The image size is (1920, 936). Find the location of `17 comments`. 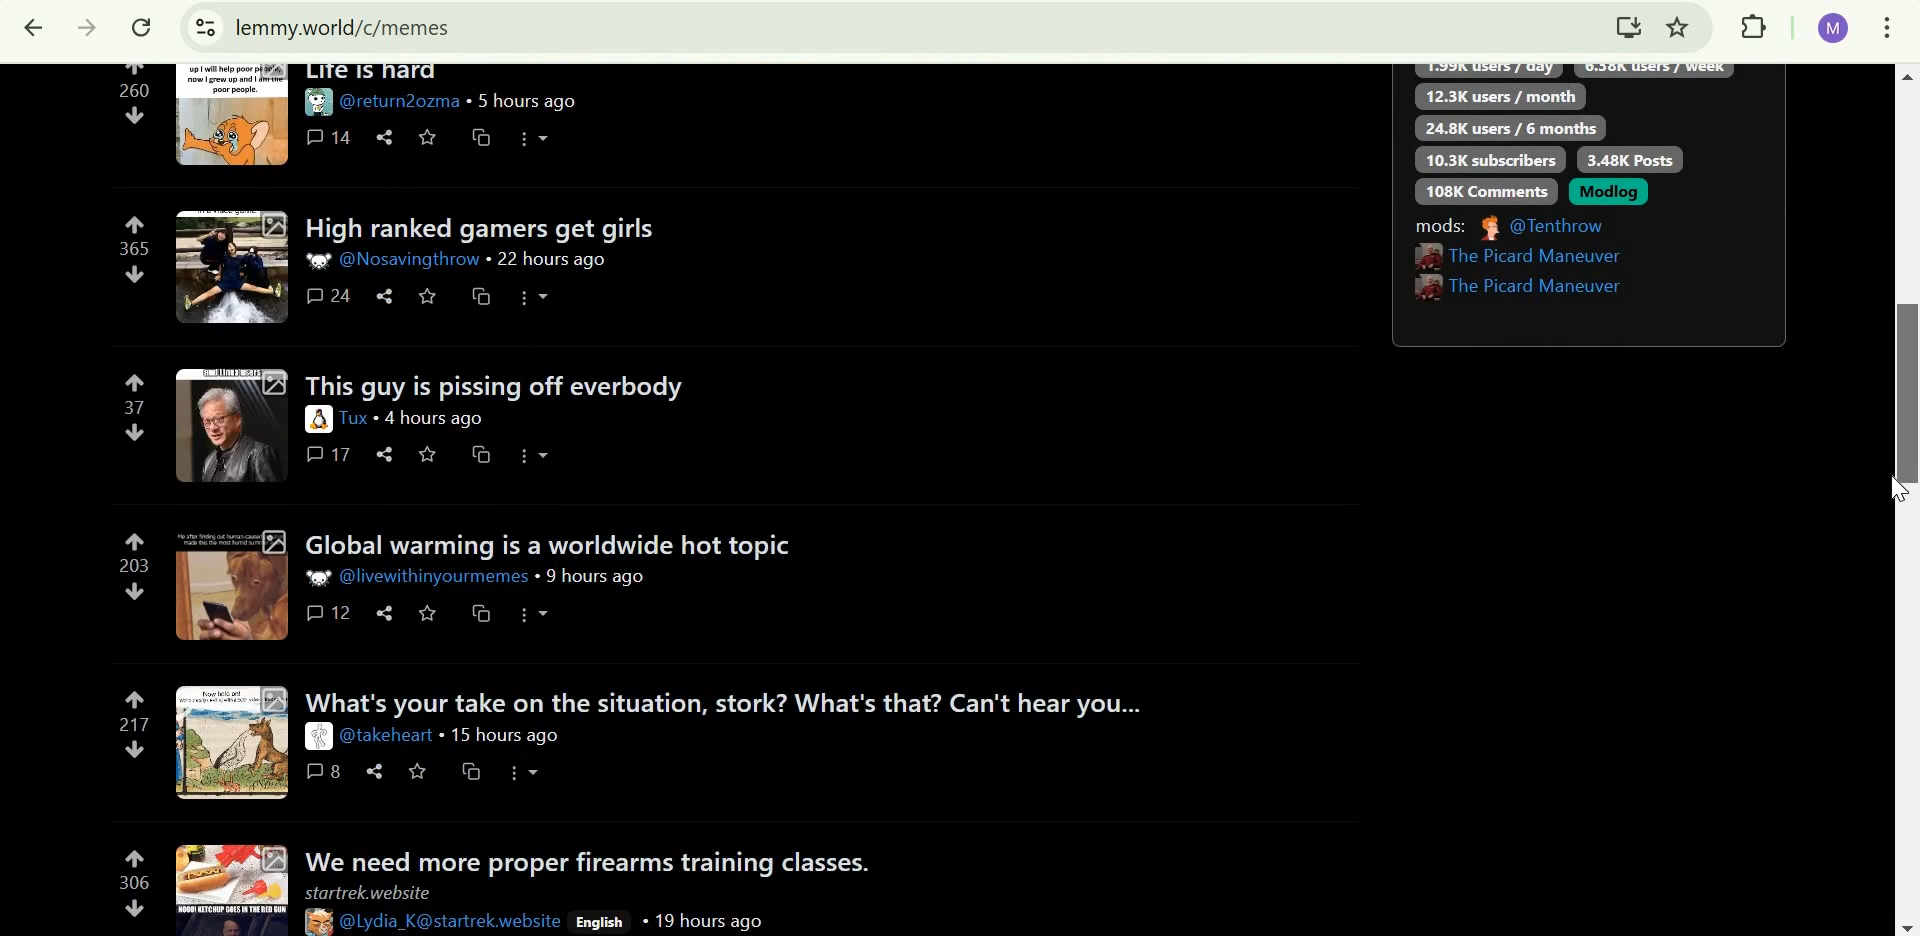

17 comments is located at coordinates (326, 454).